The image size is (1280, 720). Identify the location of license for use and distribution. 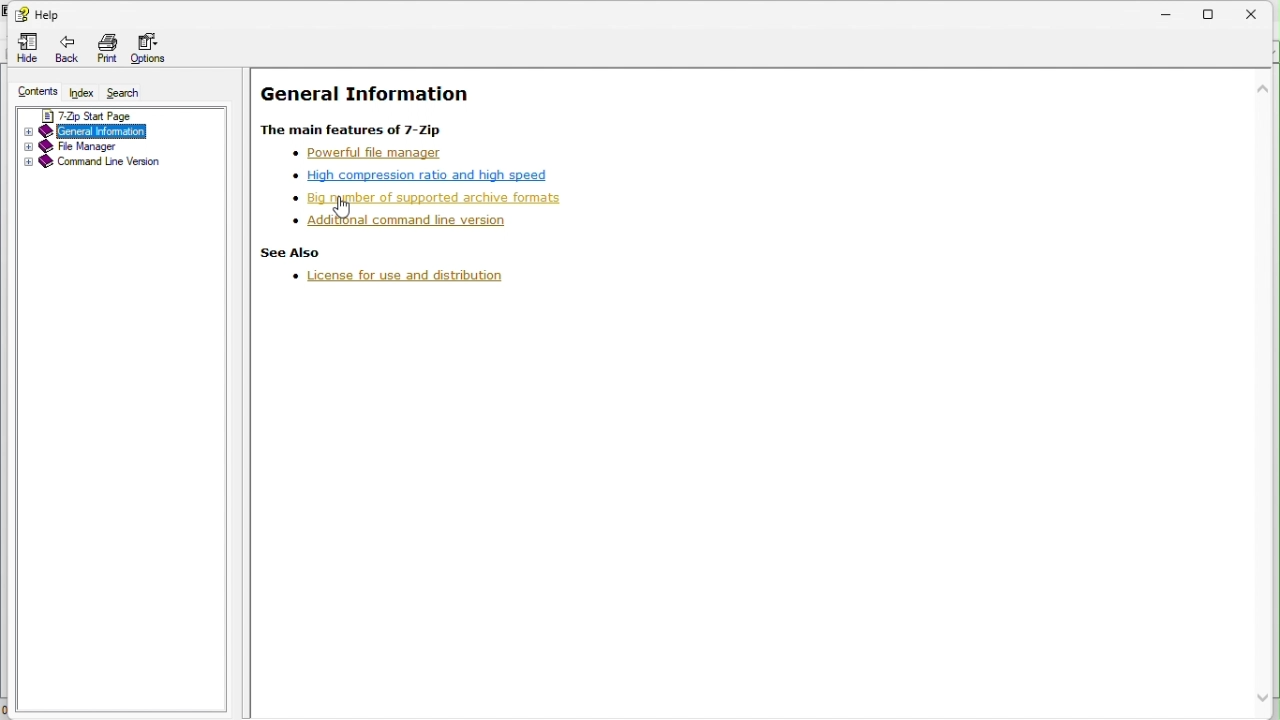
(388, 277).